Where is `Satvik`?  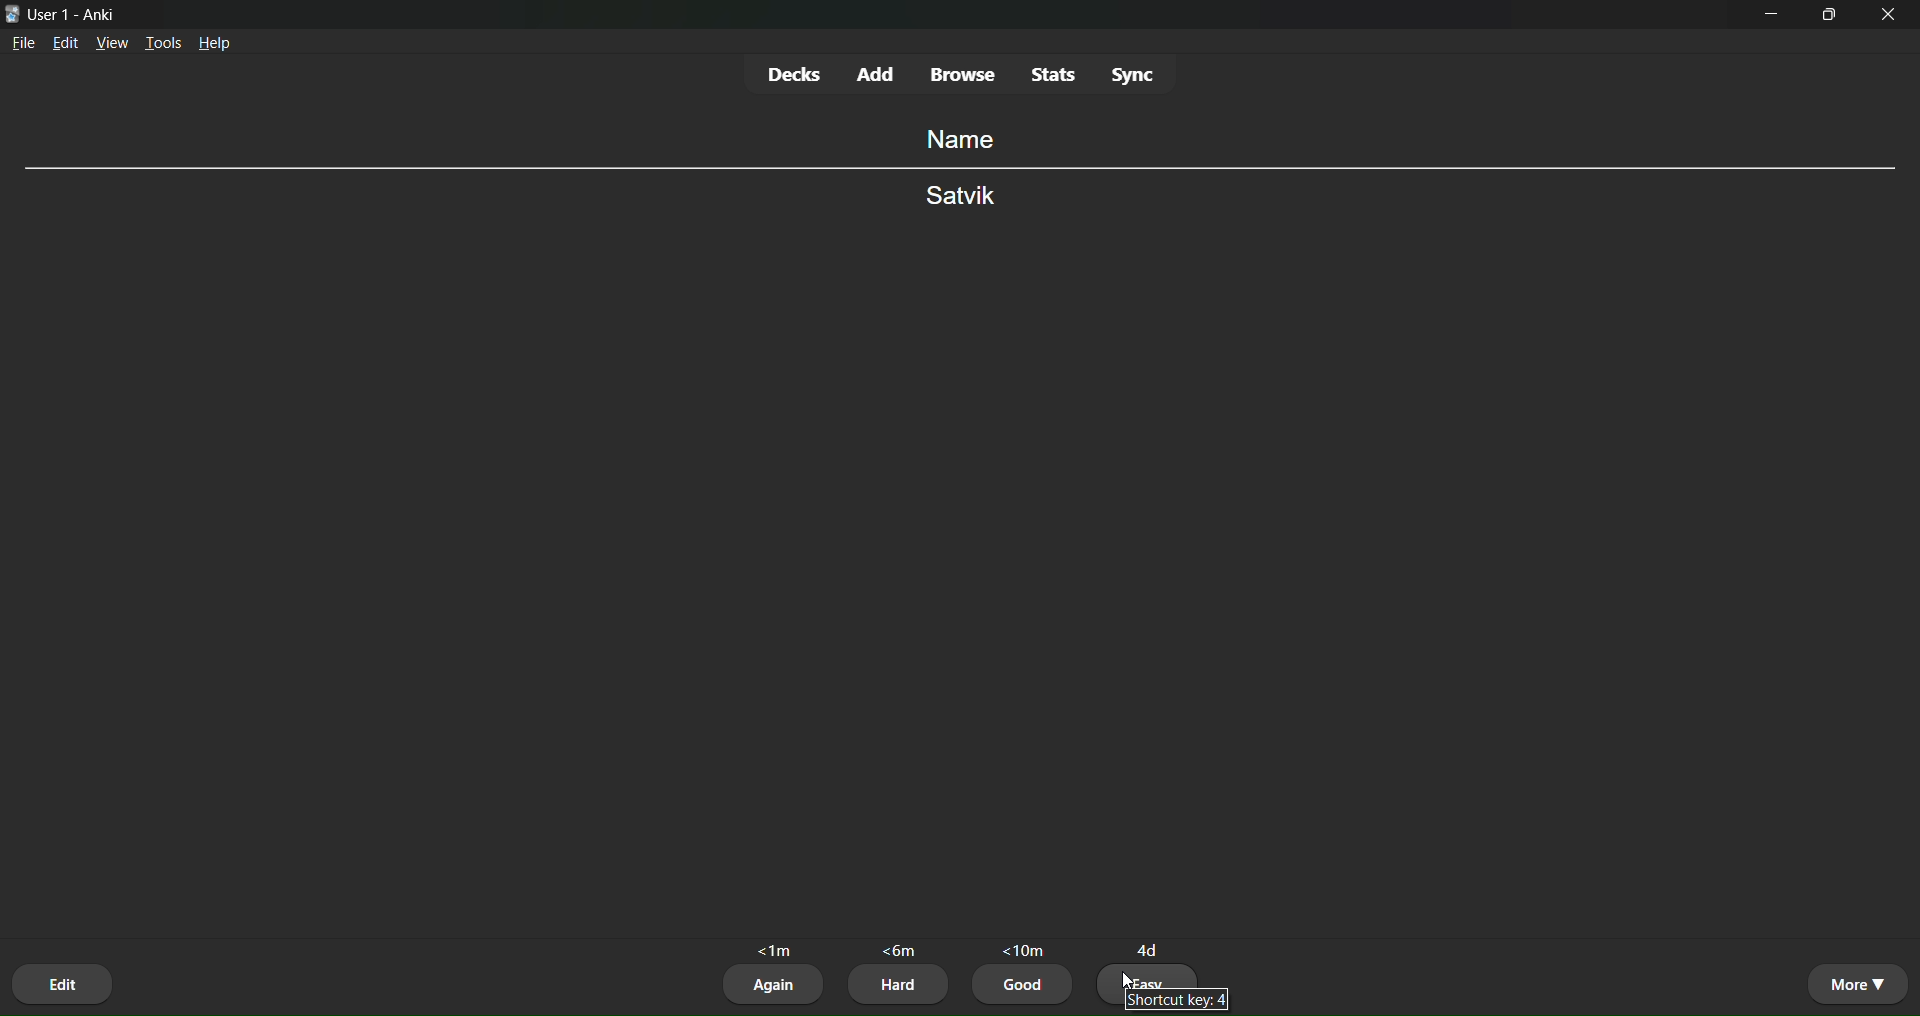 Satvik is located at coordinates (961, 198).